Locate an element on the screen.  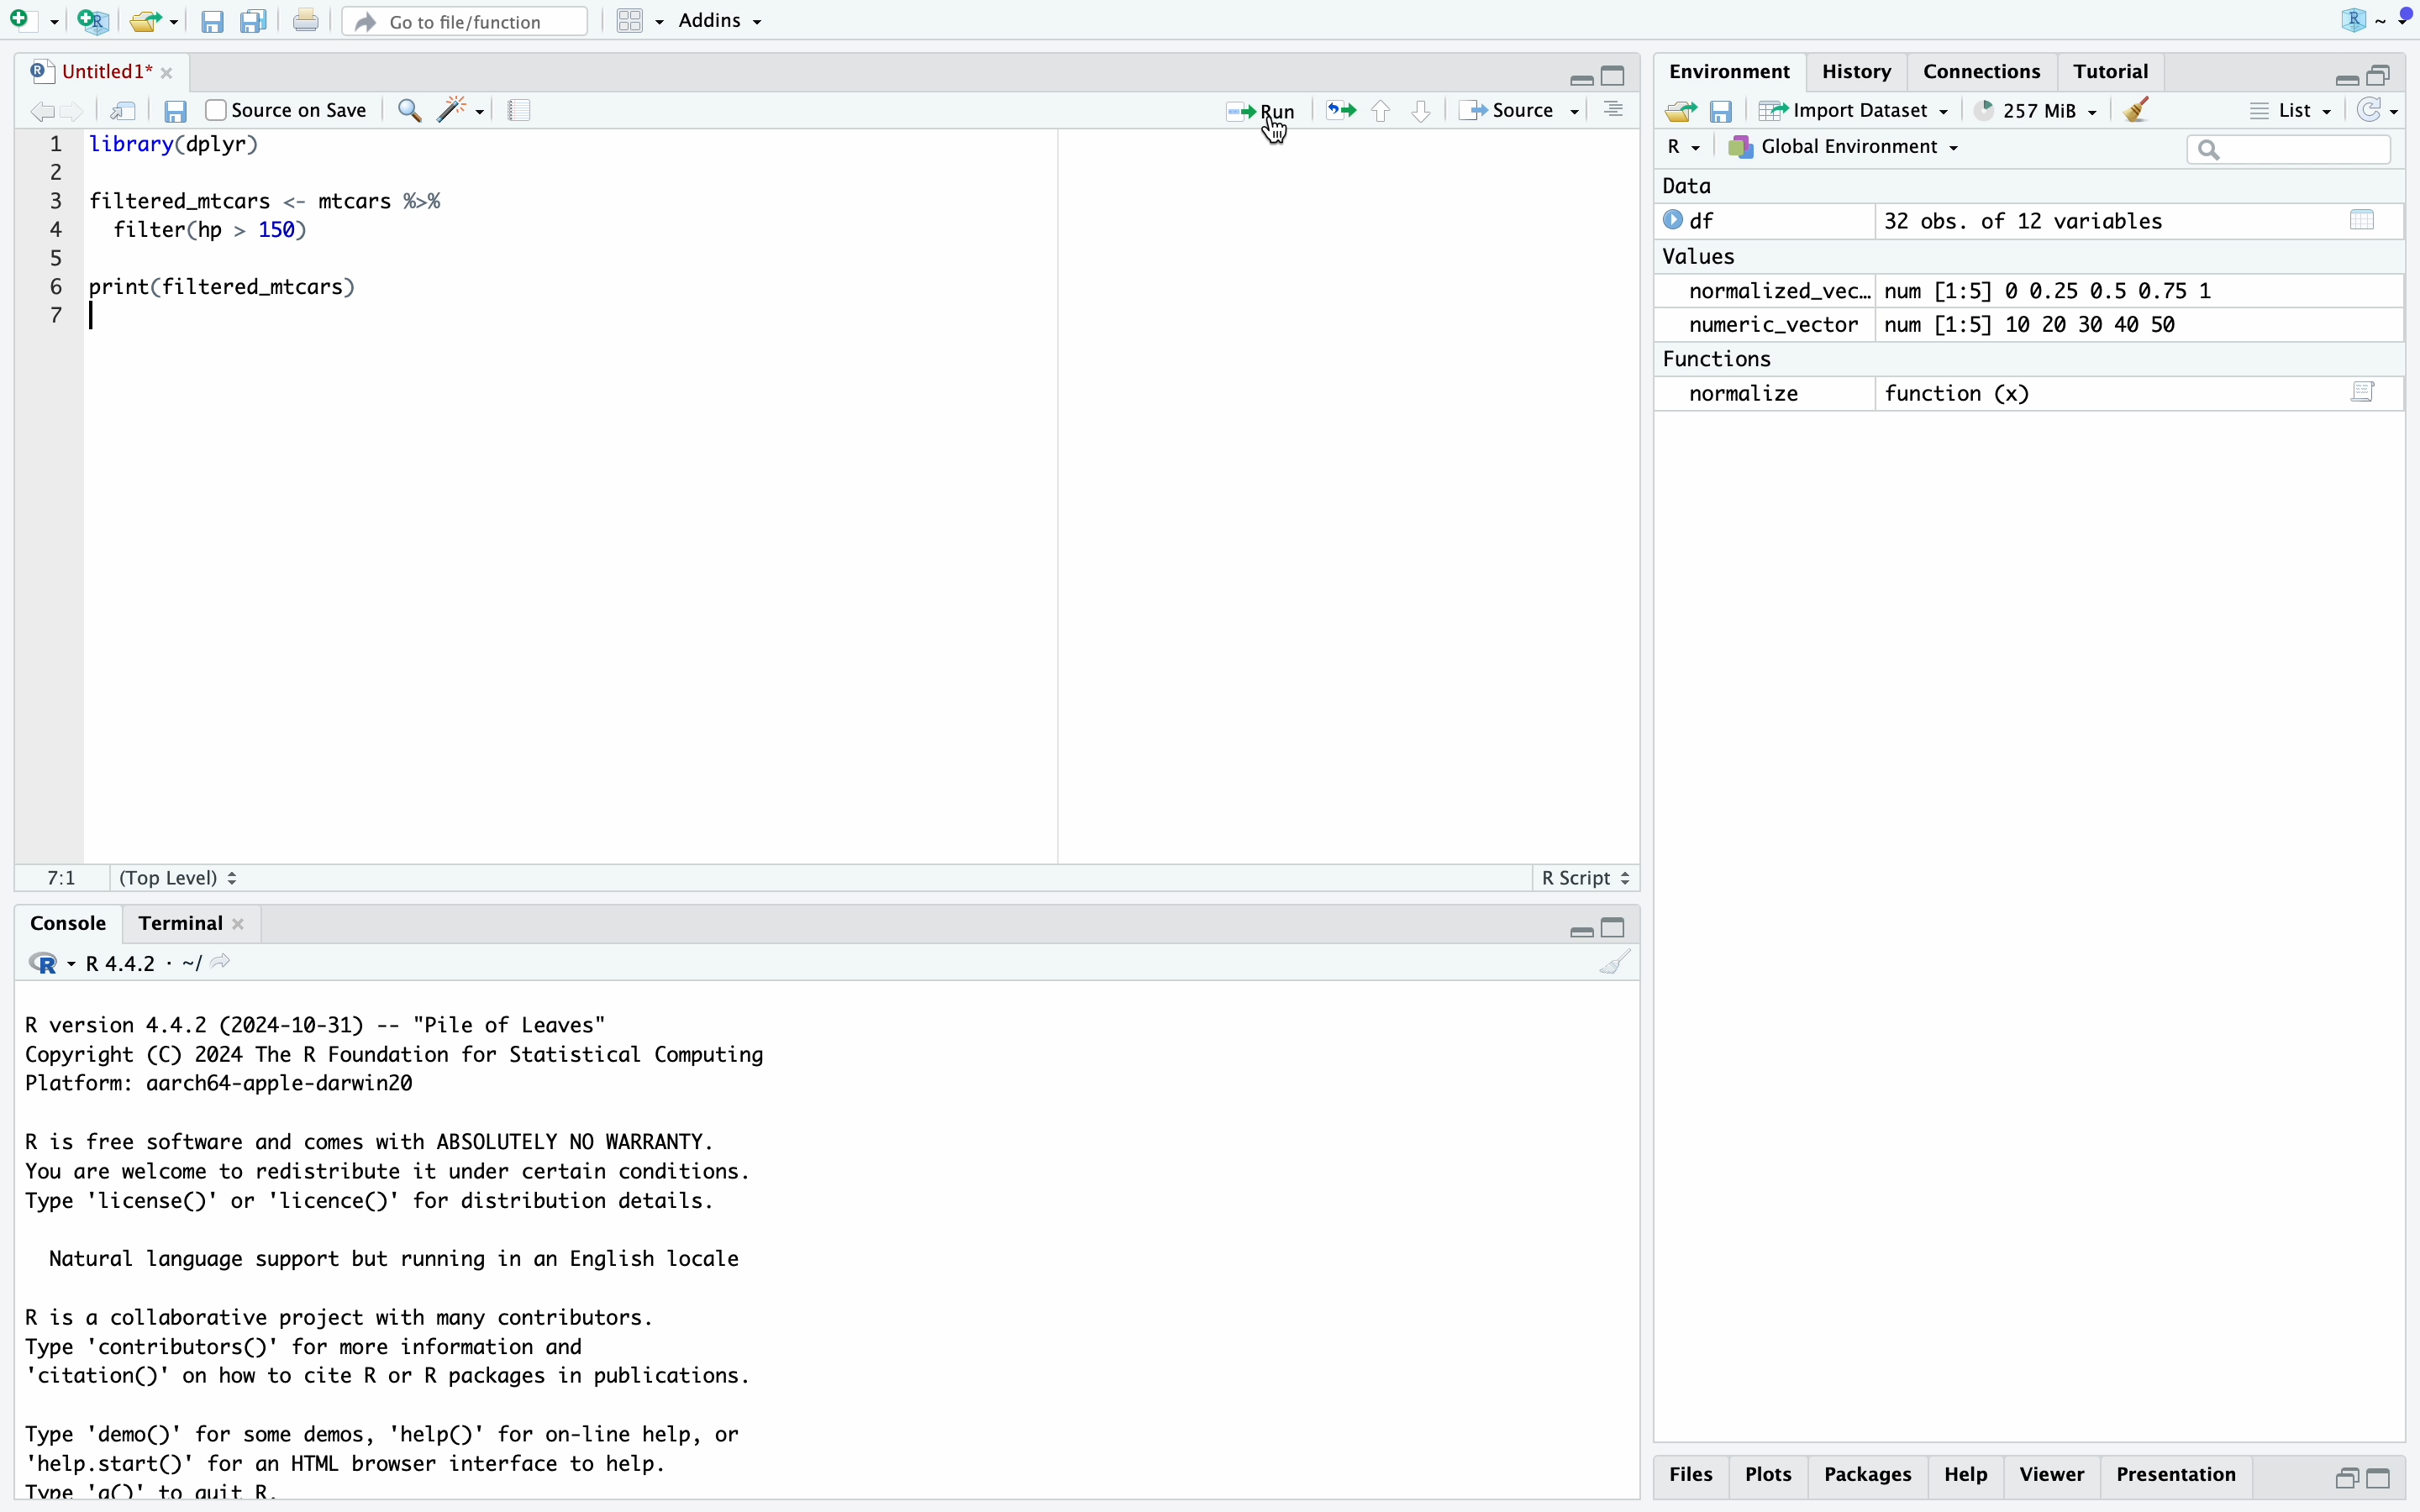
refresh is located at coordinates (2377, 111).